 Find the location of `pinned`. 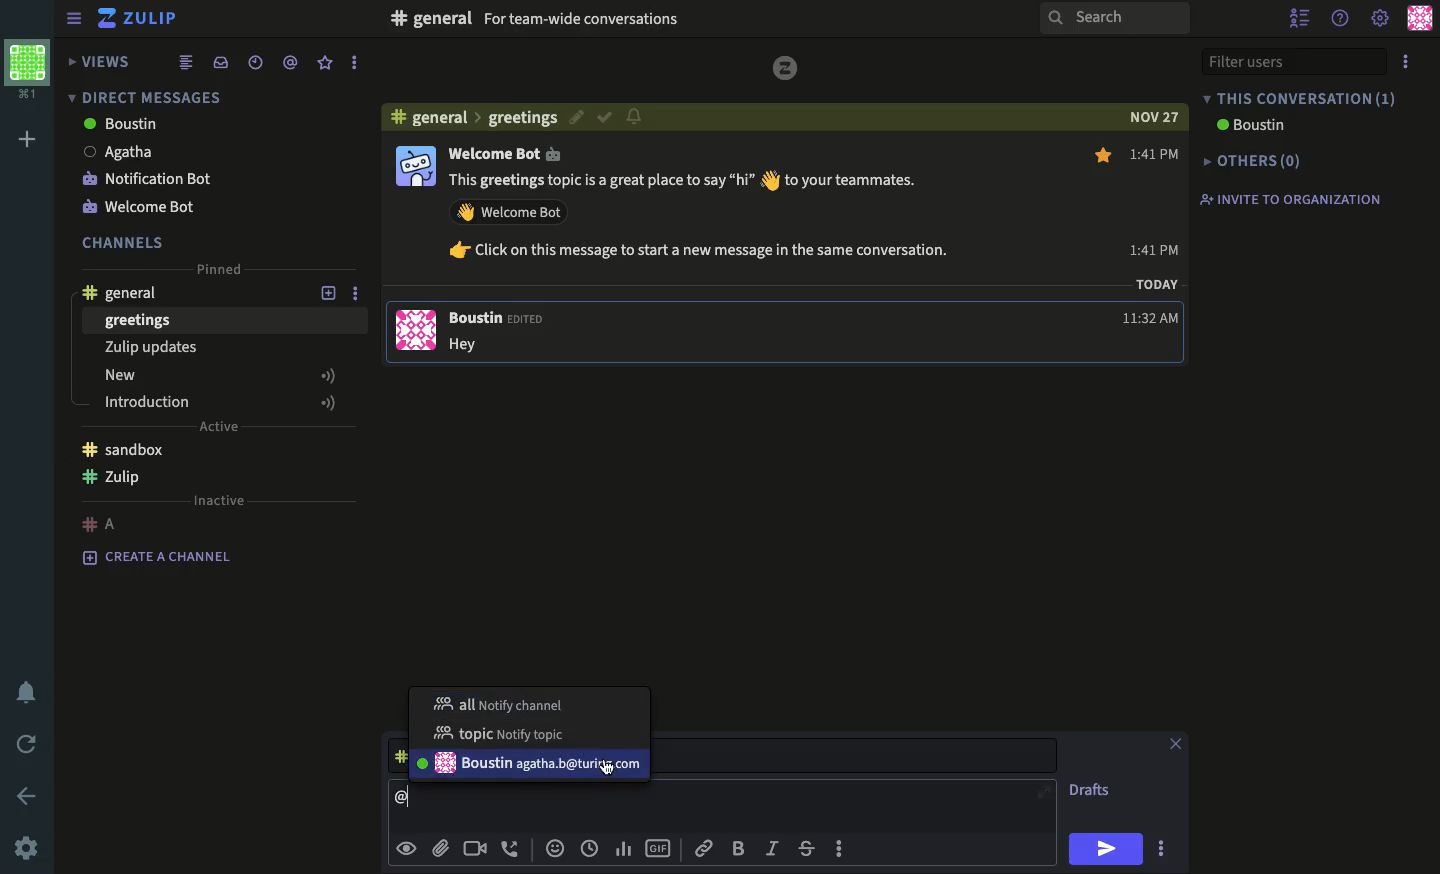

pinned is located at coordinates (215, 268).